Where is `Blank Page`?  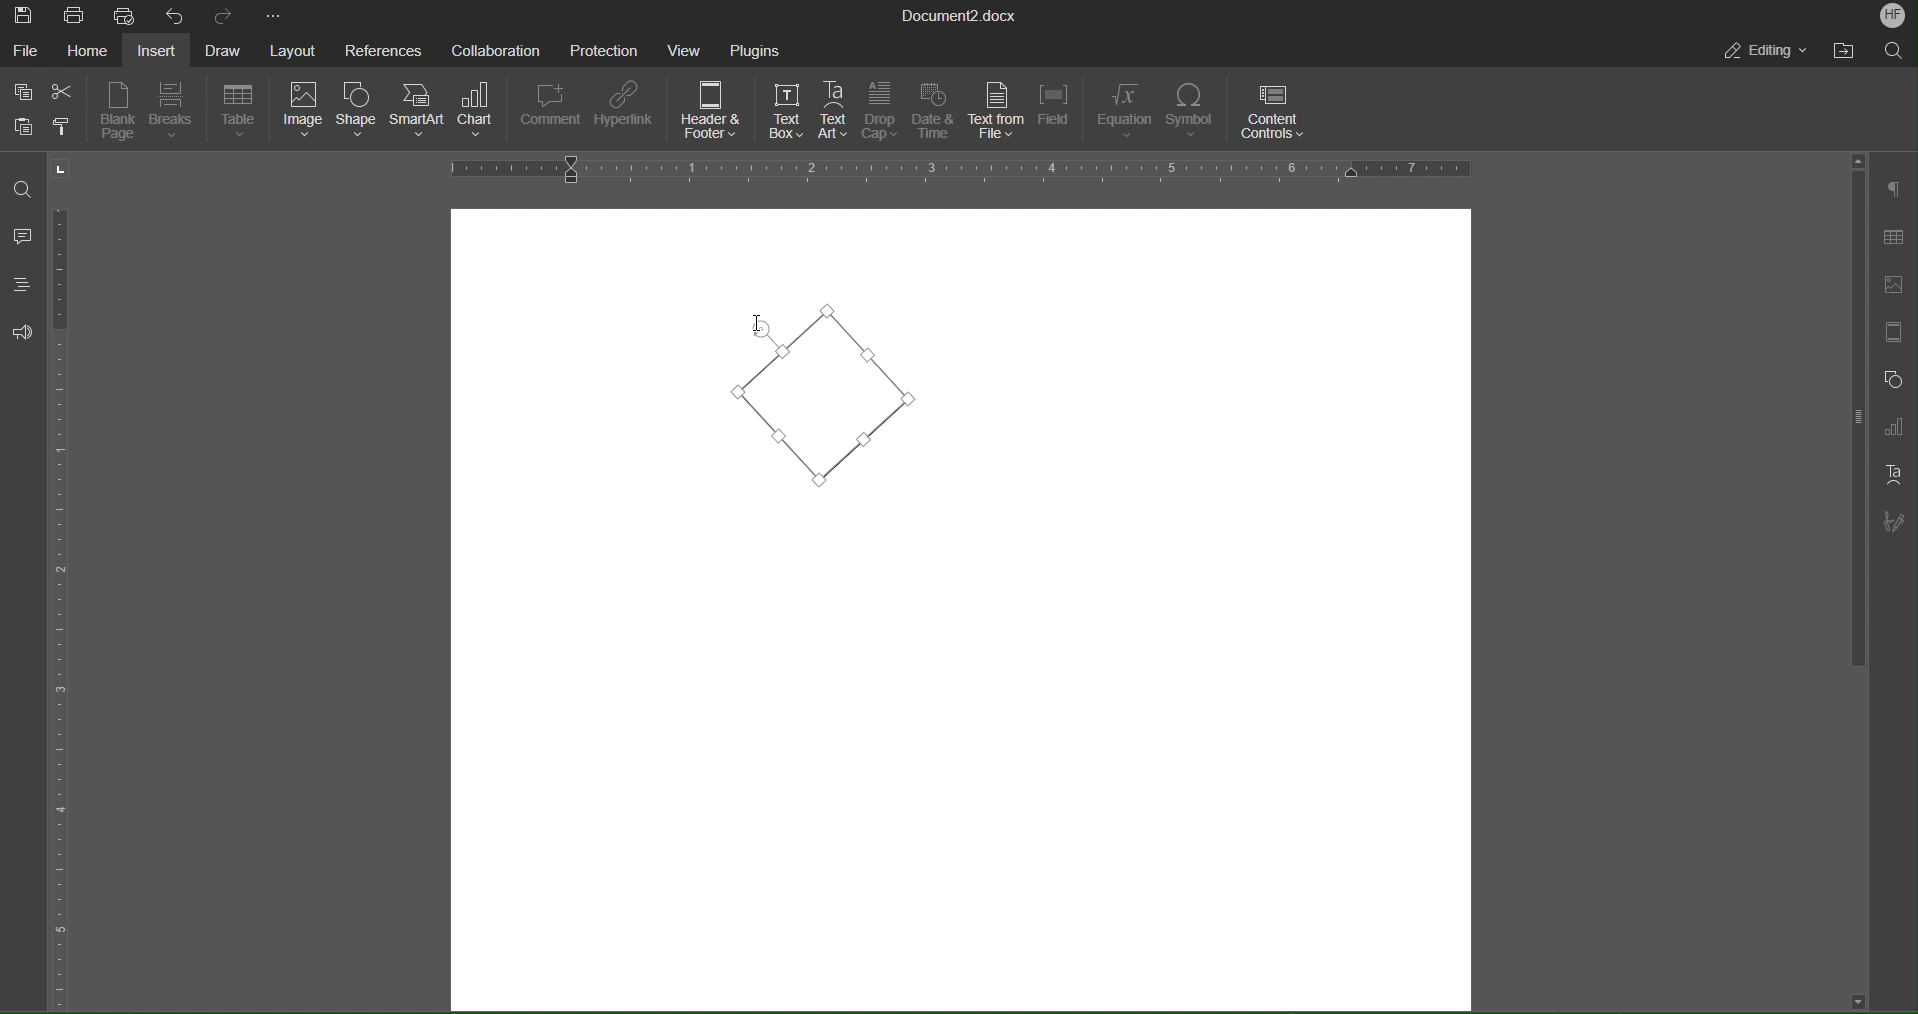 Blank Page is located at coordinates (118, 111).